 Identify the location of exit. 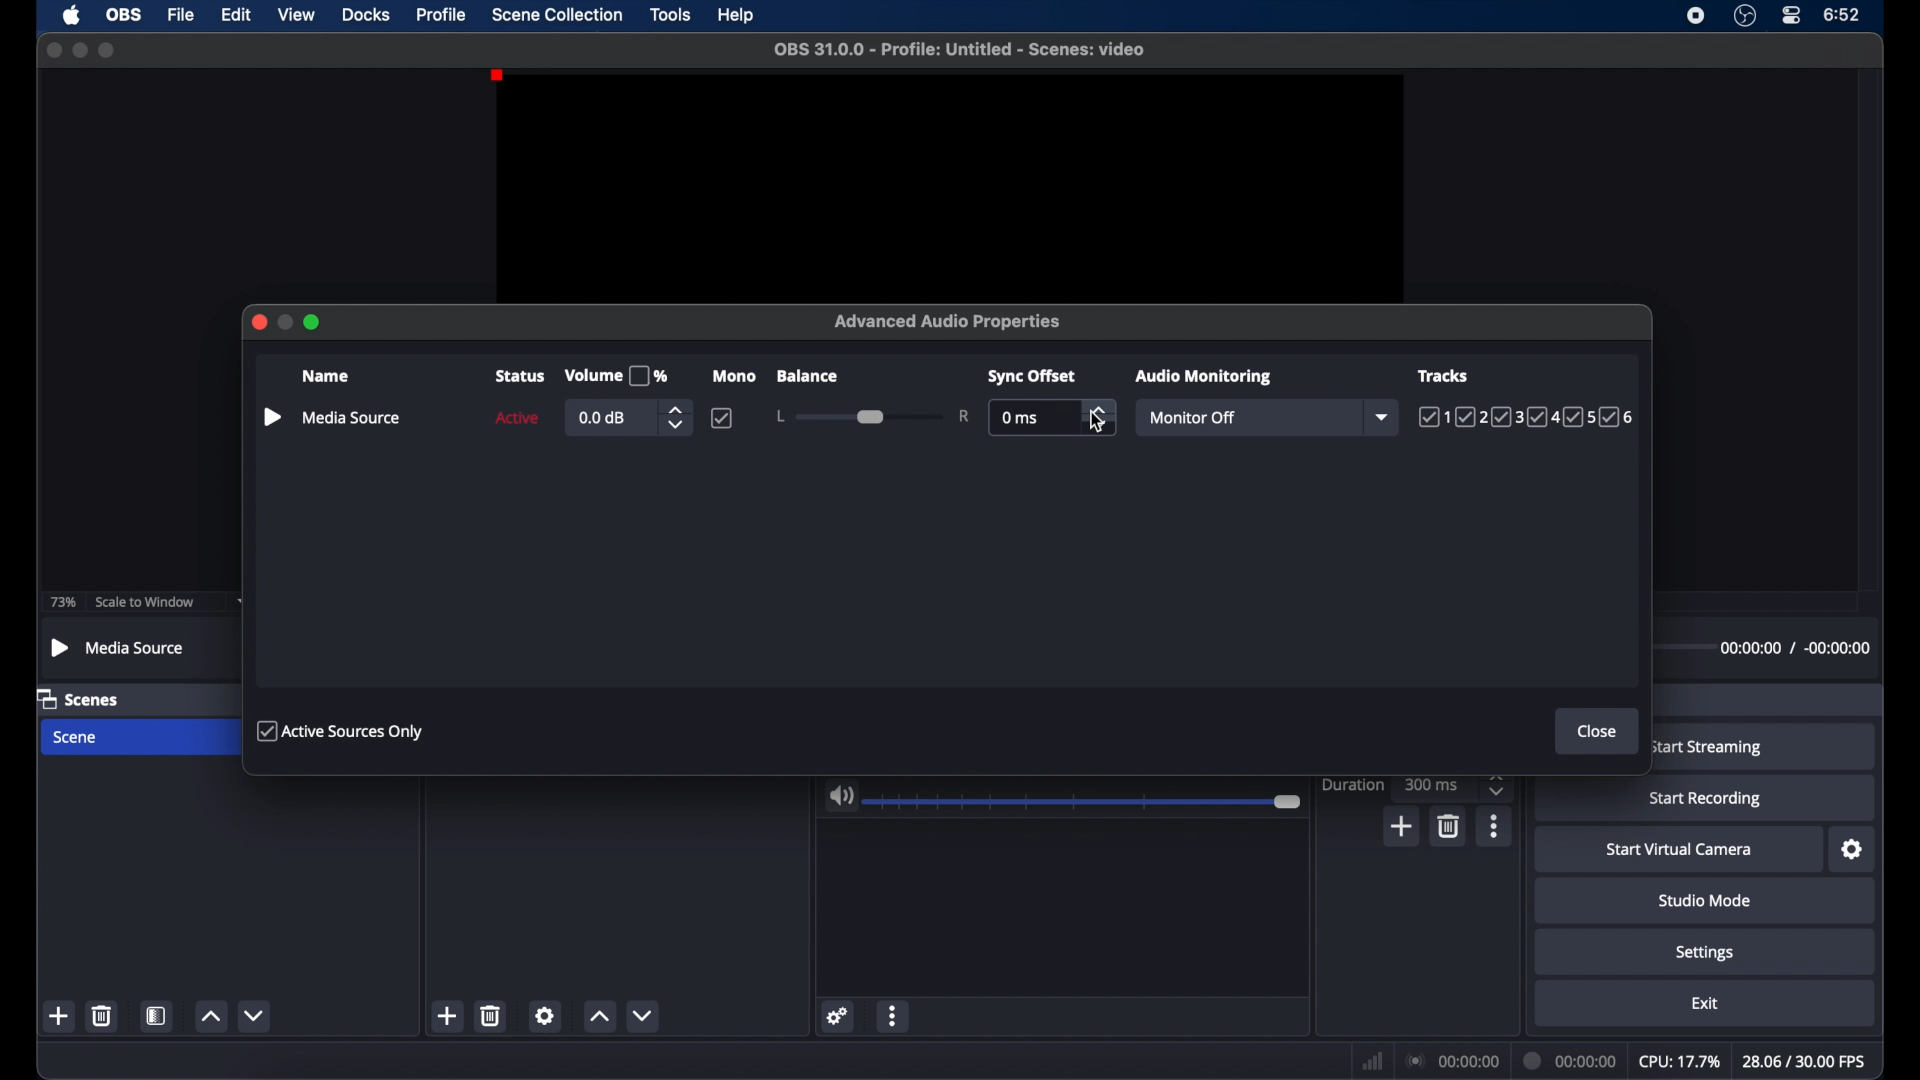
(1705, 1005).